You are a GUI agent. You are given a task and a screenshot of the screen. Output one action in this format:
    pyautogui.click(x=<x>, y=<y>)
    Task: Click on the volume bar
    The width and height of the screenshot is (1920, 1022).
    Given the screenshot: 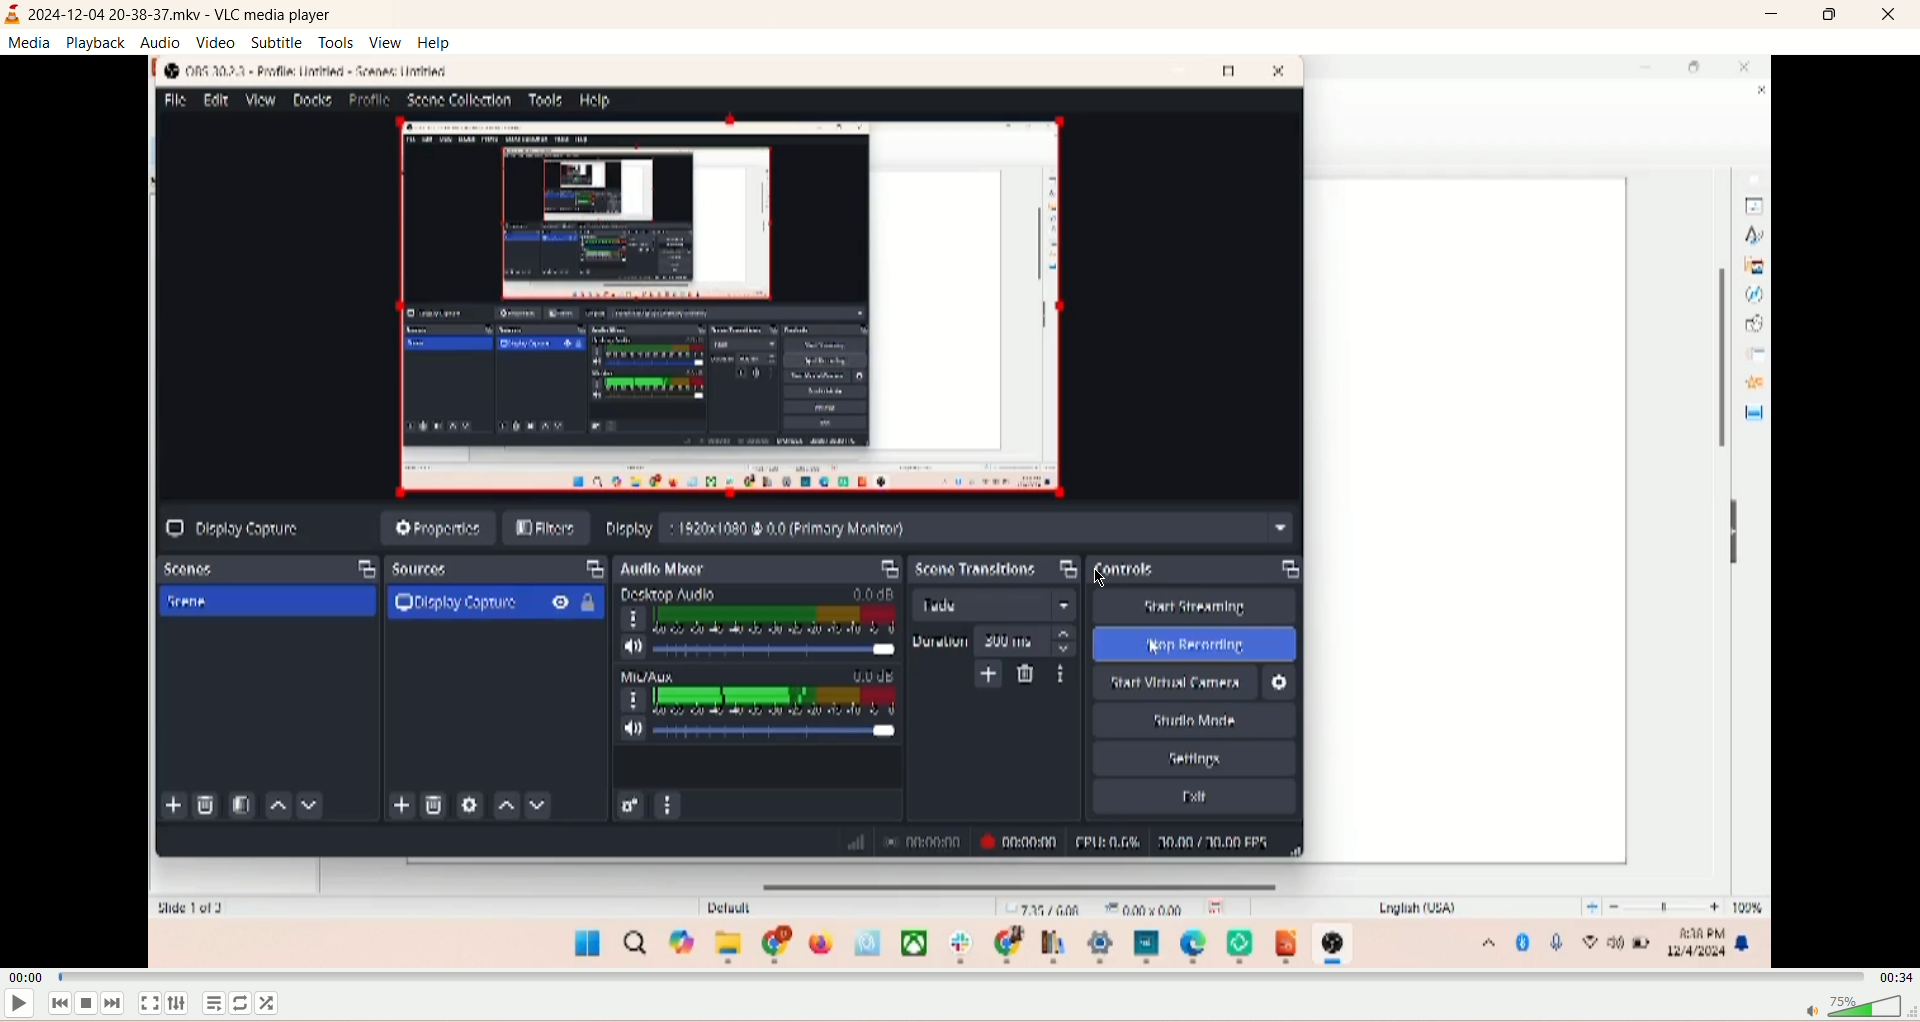 What is the action you would take?
    pyautogui.click(x=1860, y=1007)
    